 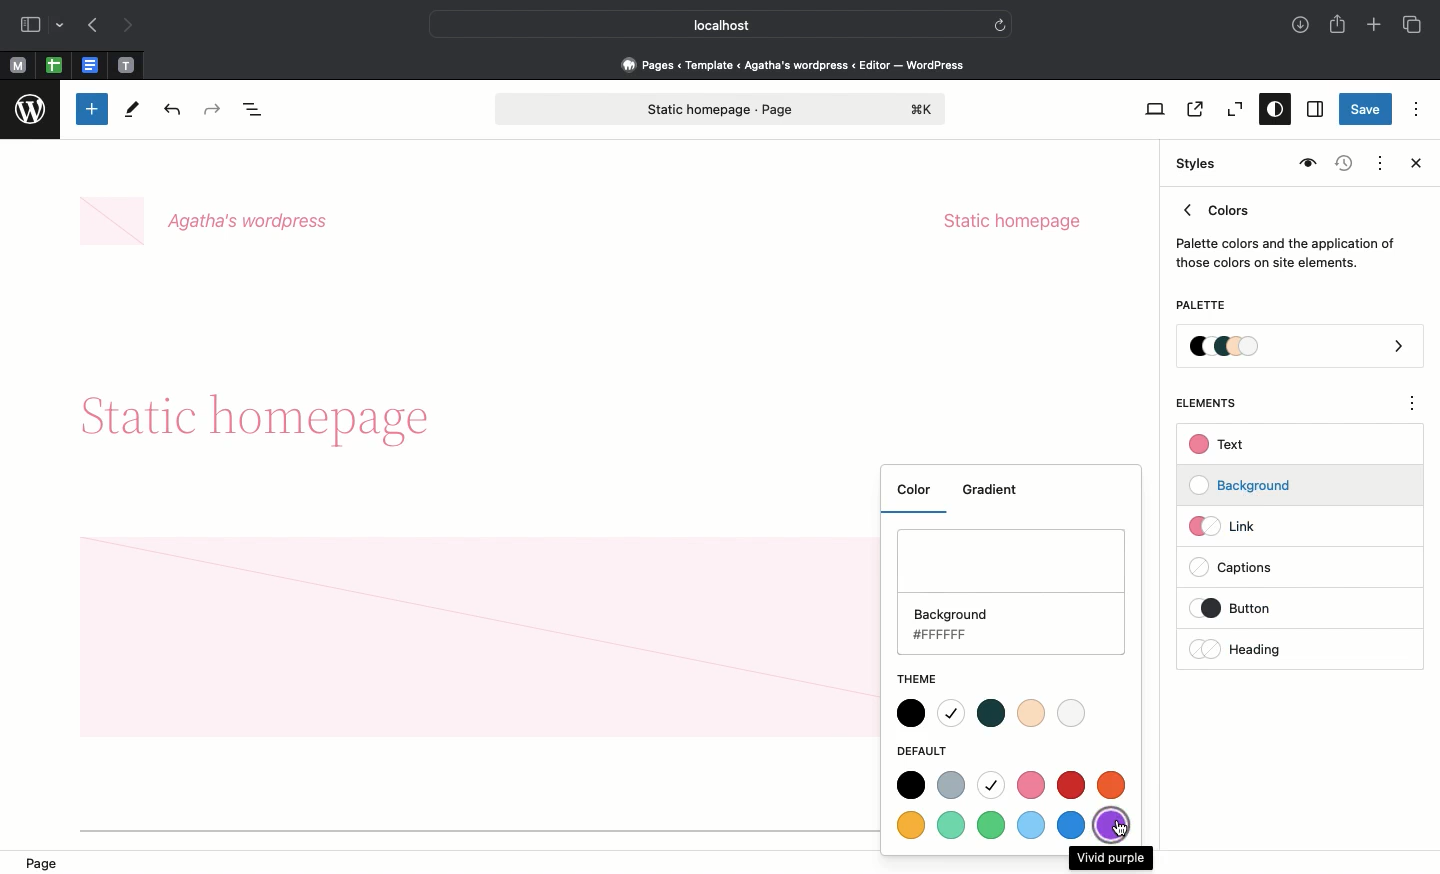 I want to click on Redo, so click(x=215, y=110).